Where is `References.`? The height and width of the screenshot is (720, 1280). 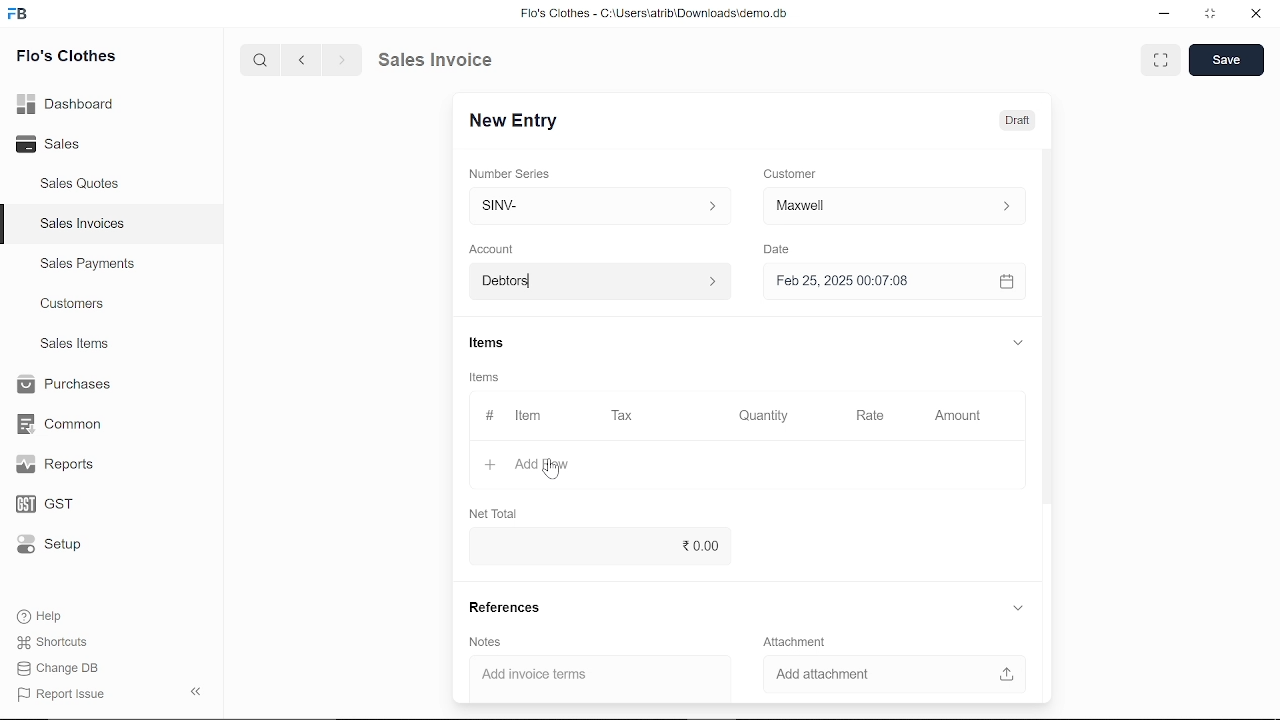 References. is located at coordinates (506, 610).